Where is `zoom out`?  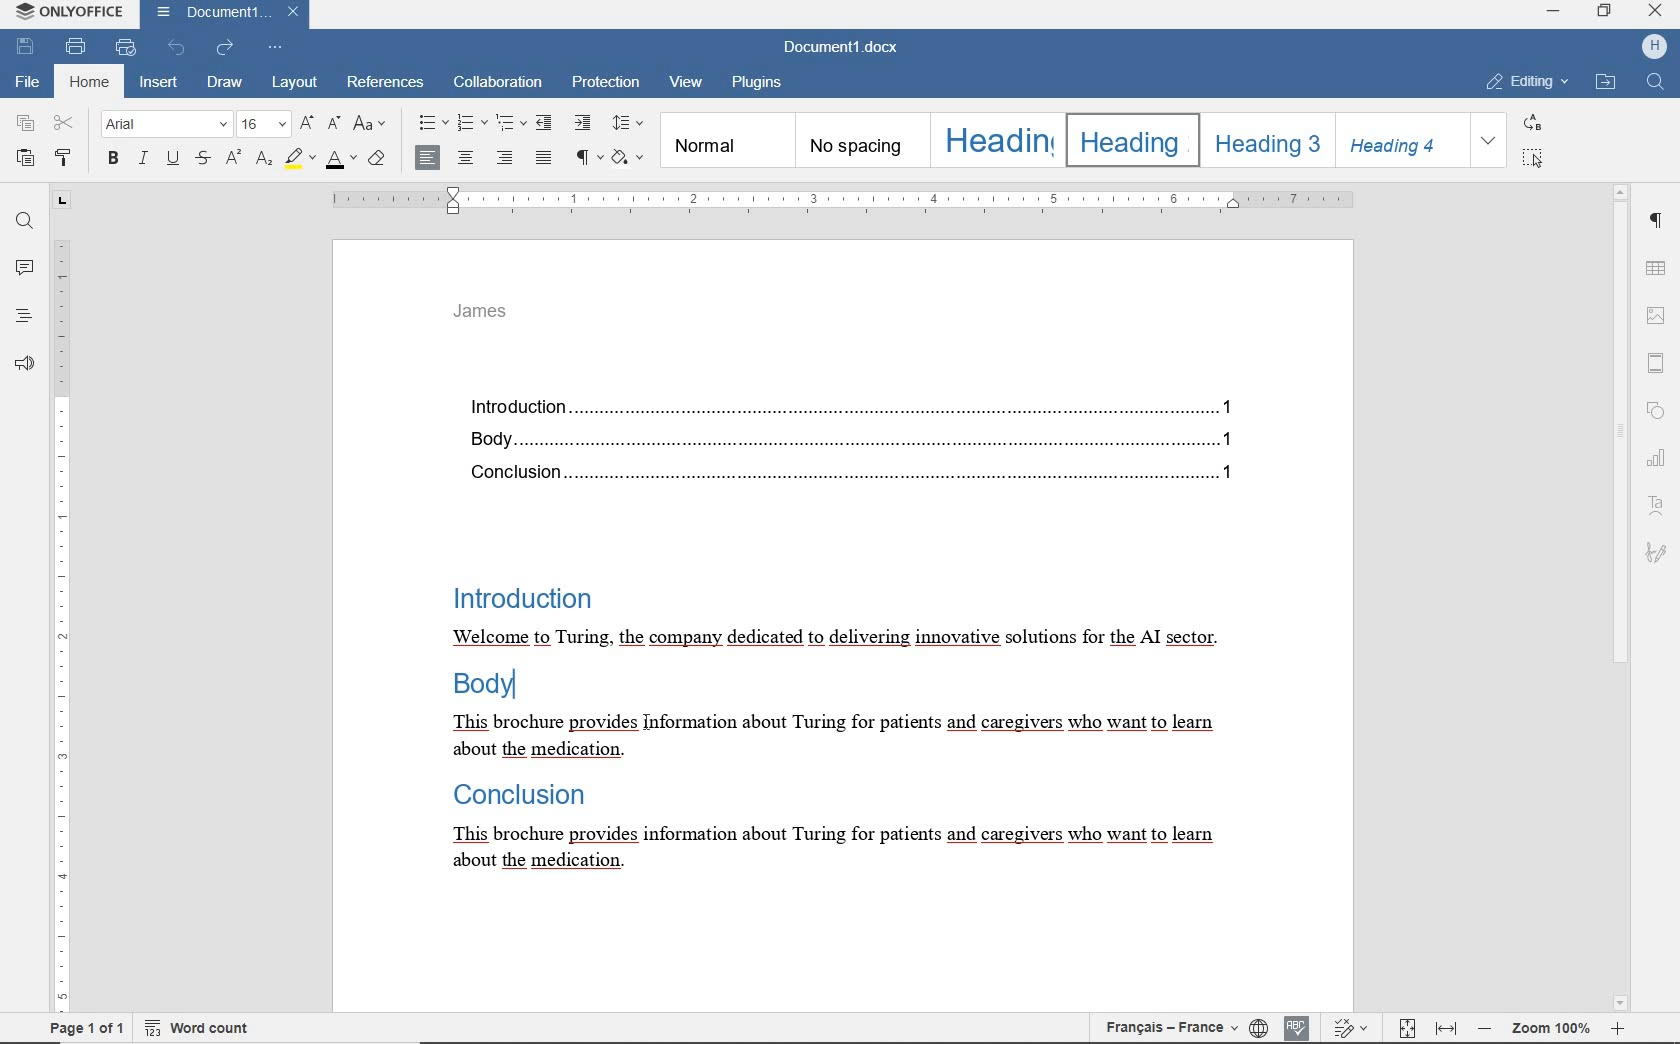
zoom out is located at coordinates (1484, 1030).